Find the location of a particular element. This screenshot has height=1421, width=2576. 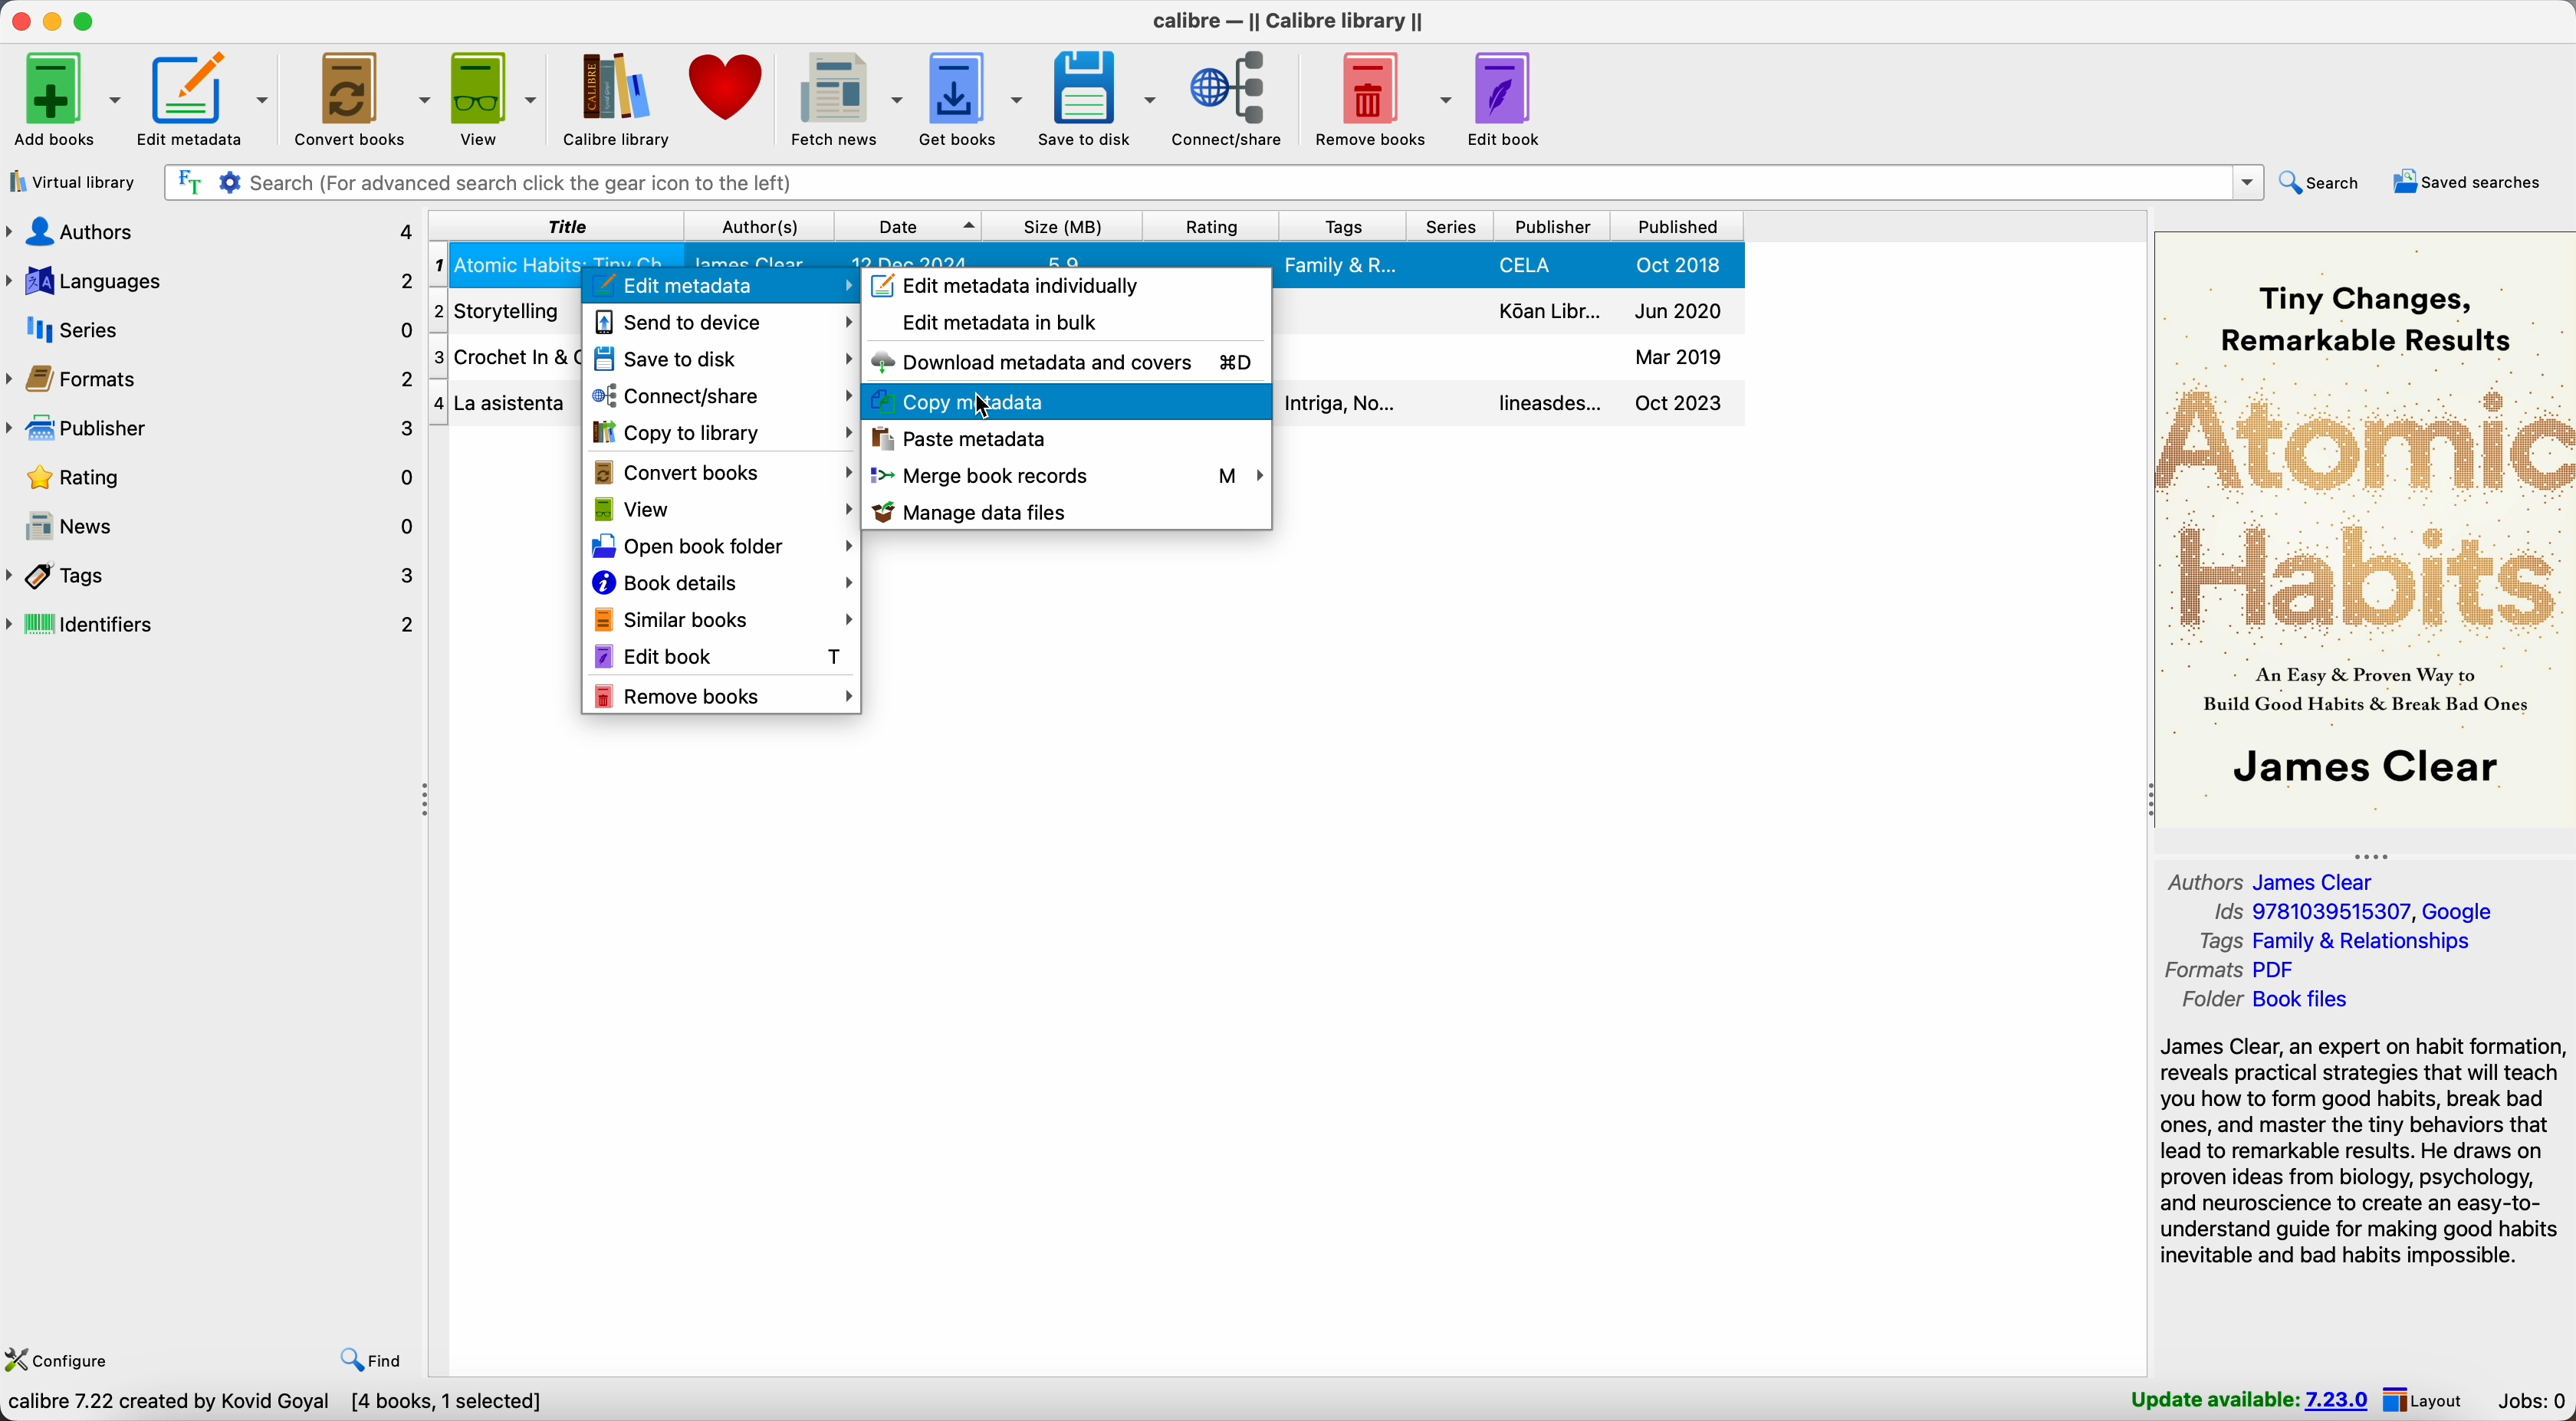

paste metadata is located at coordinates (959, 439).